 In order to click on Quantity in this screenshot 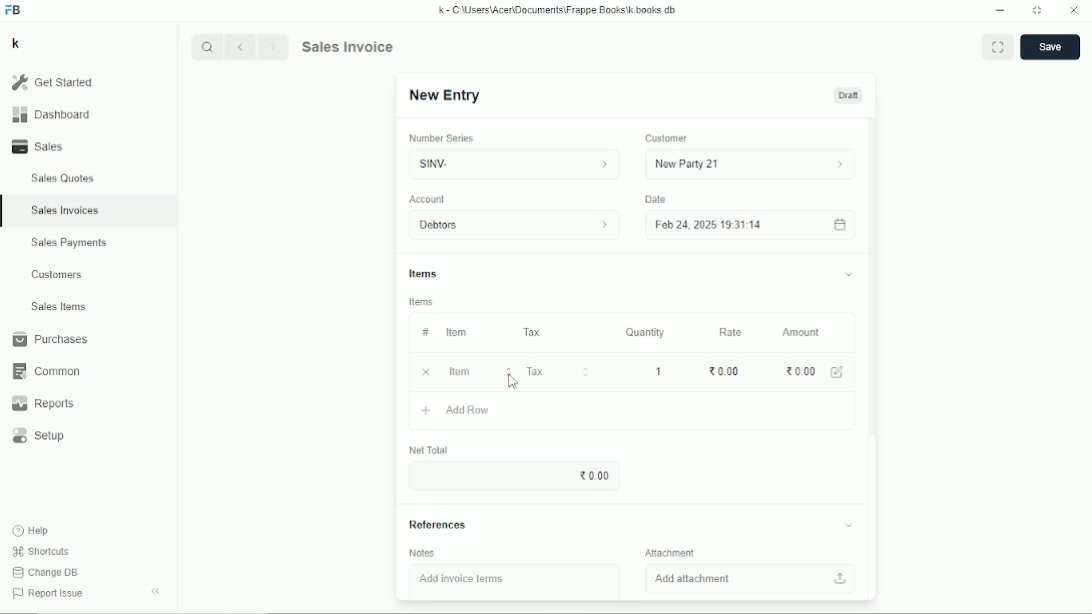, I will do `click(645, 332)`.